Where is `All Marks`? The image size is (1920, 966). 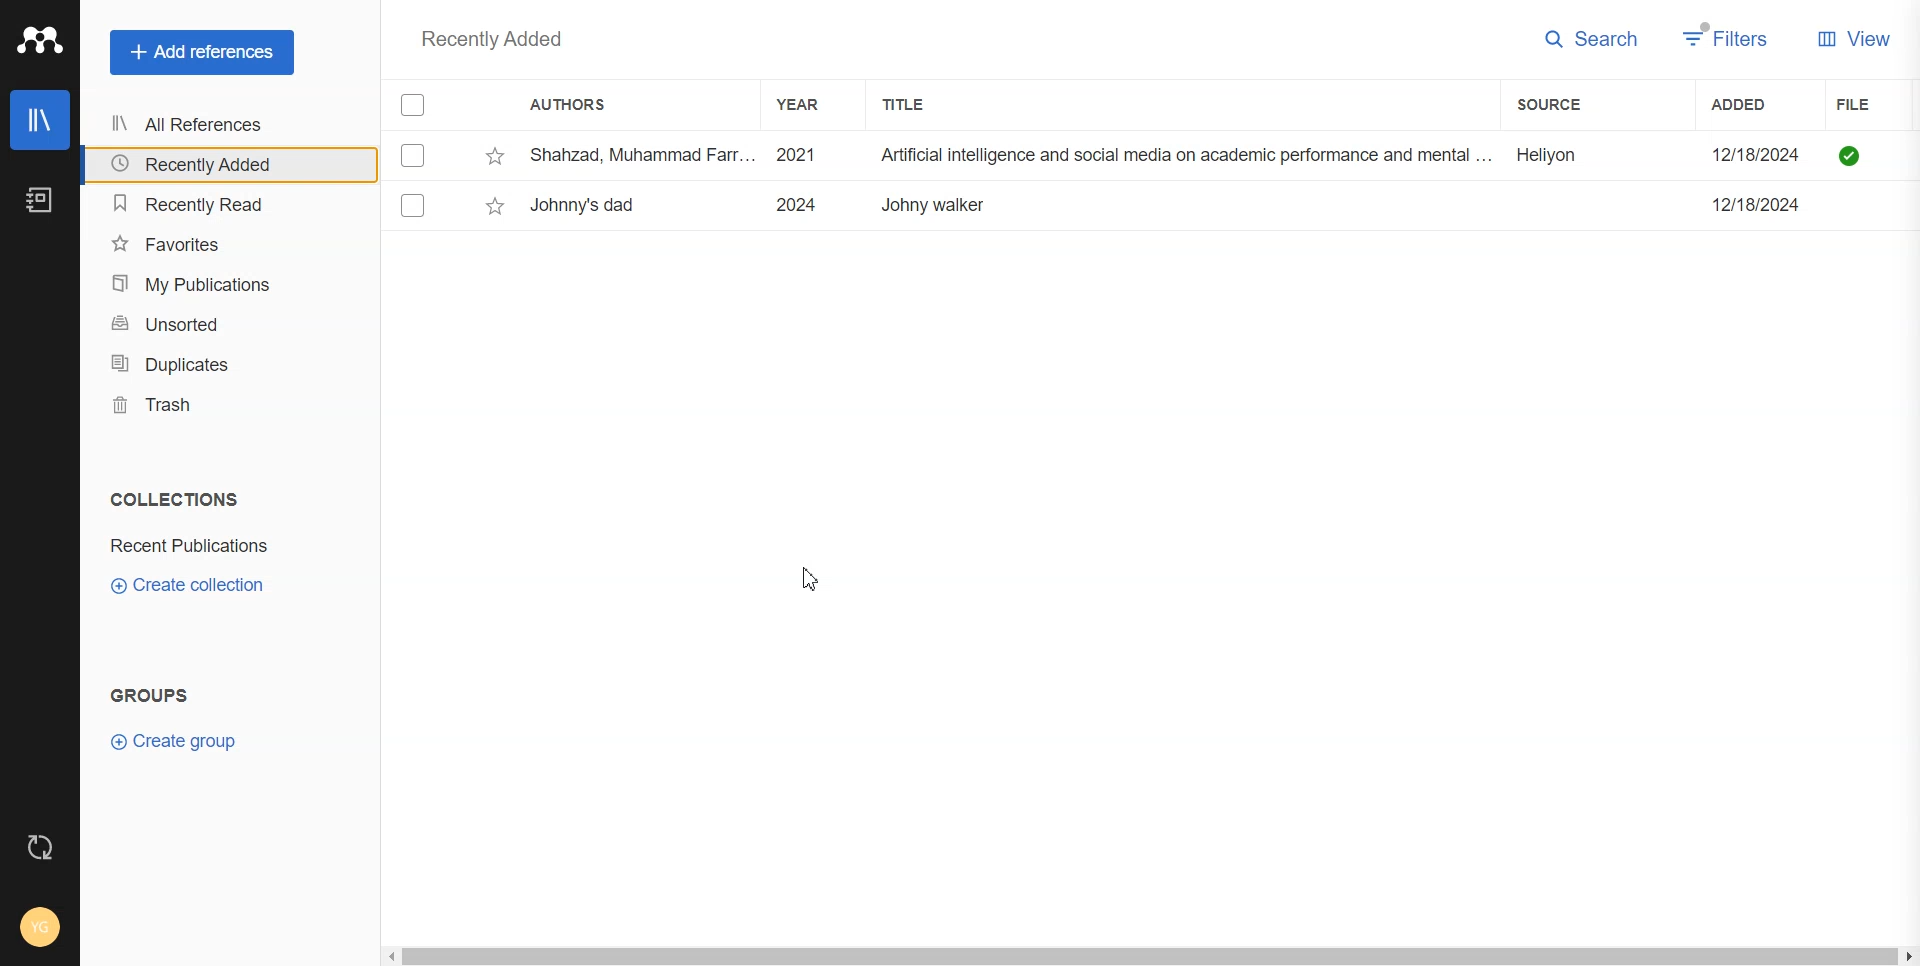 All Marks is located at coordinates (413, 104).